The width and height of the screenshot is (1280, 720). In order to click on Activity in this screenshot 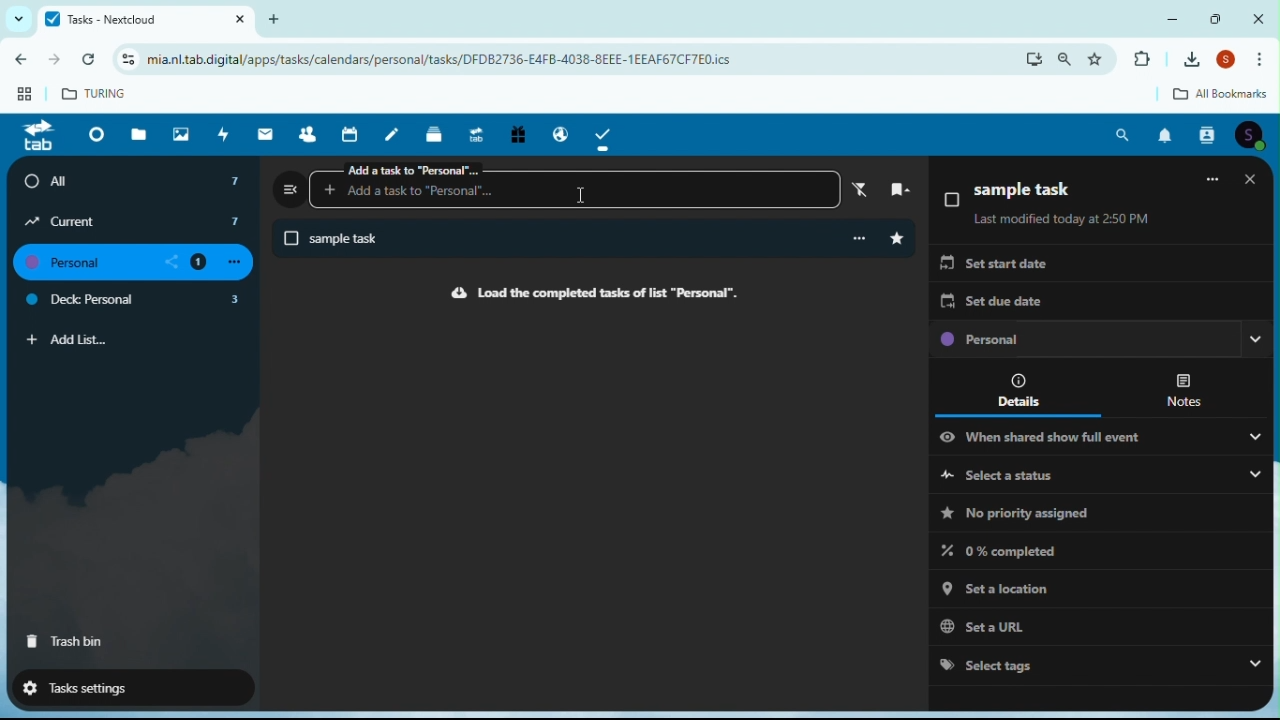, I will do `click(224, 134)`.